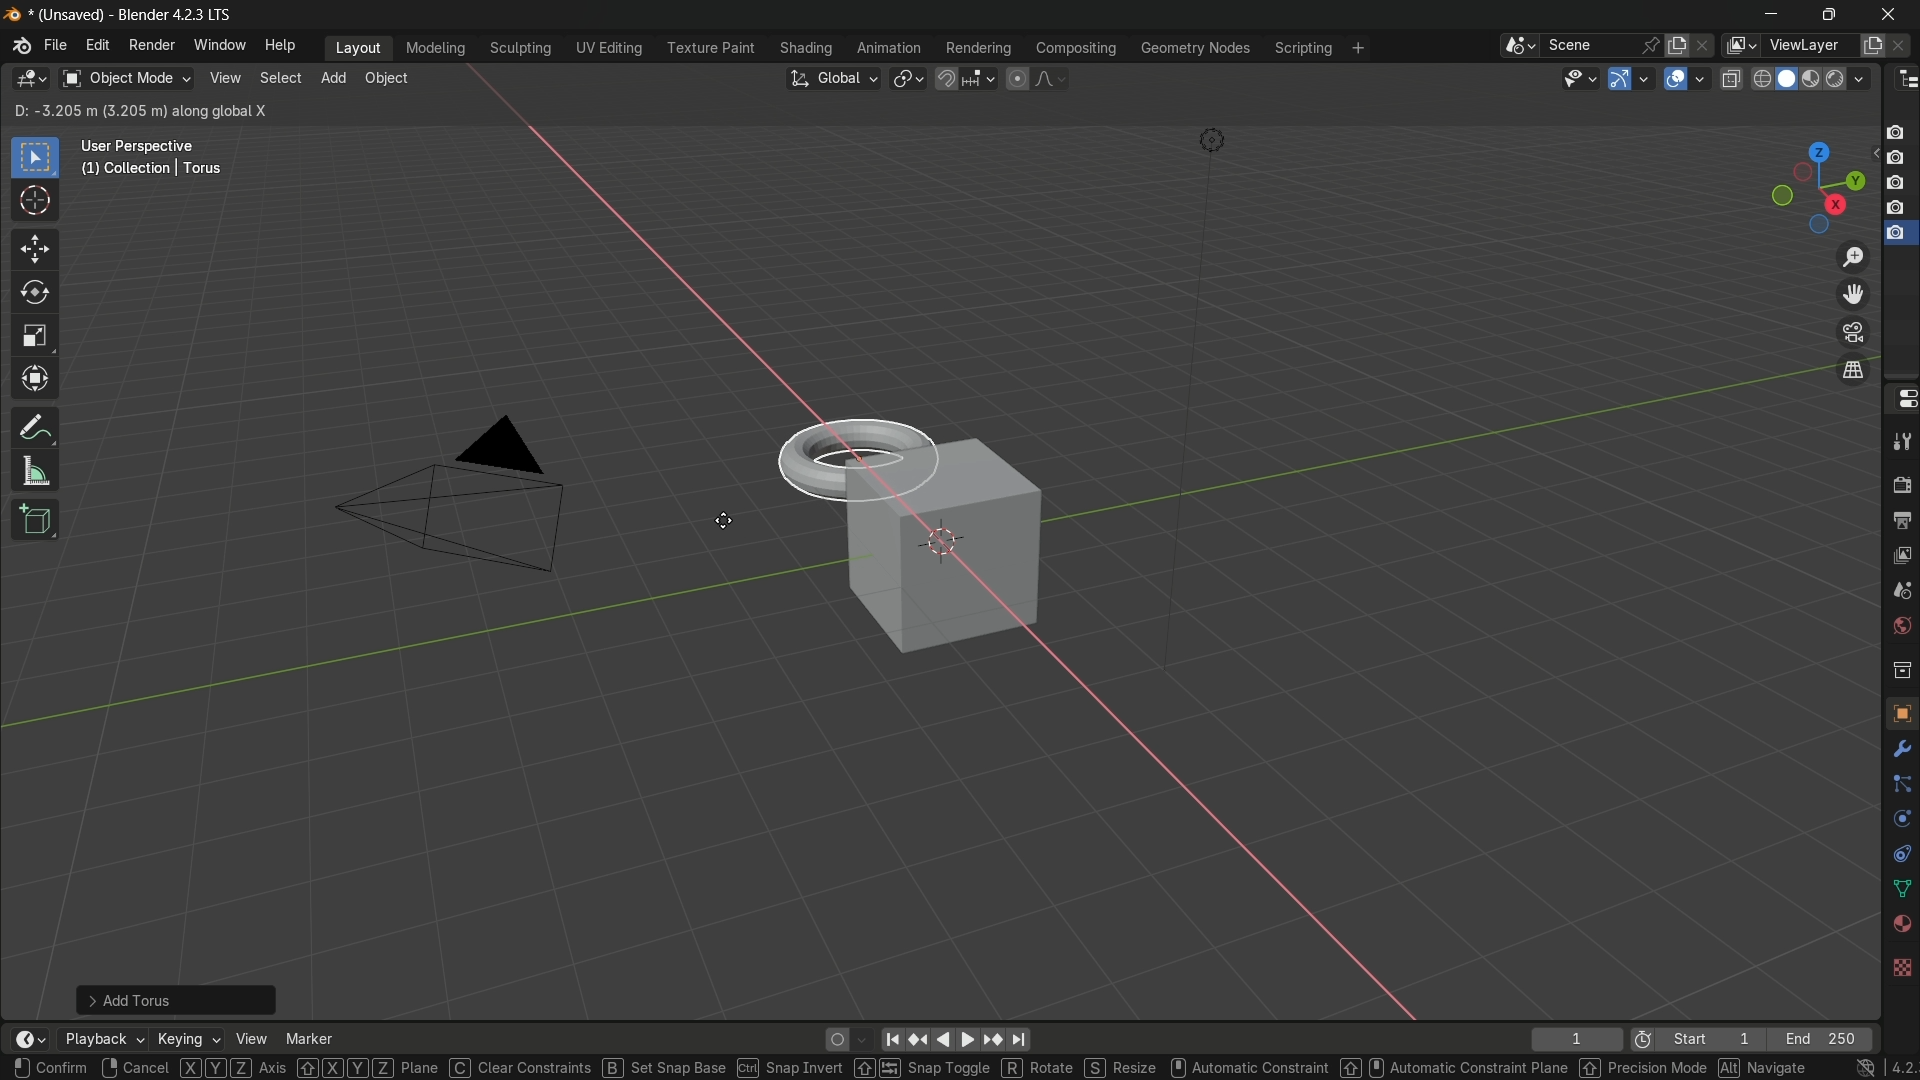 The width and height of the screenshot is (1920, 1080). I want to click on particle, so click(1900, 786).